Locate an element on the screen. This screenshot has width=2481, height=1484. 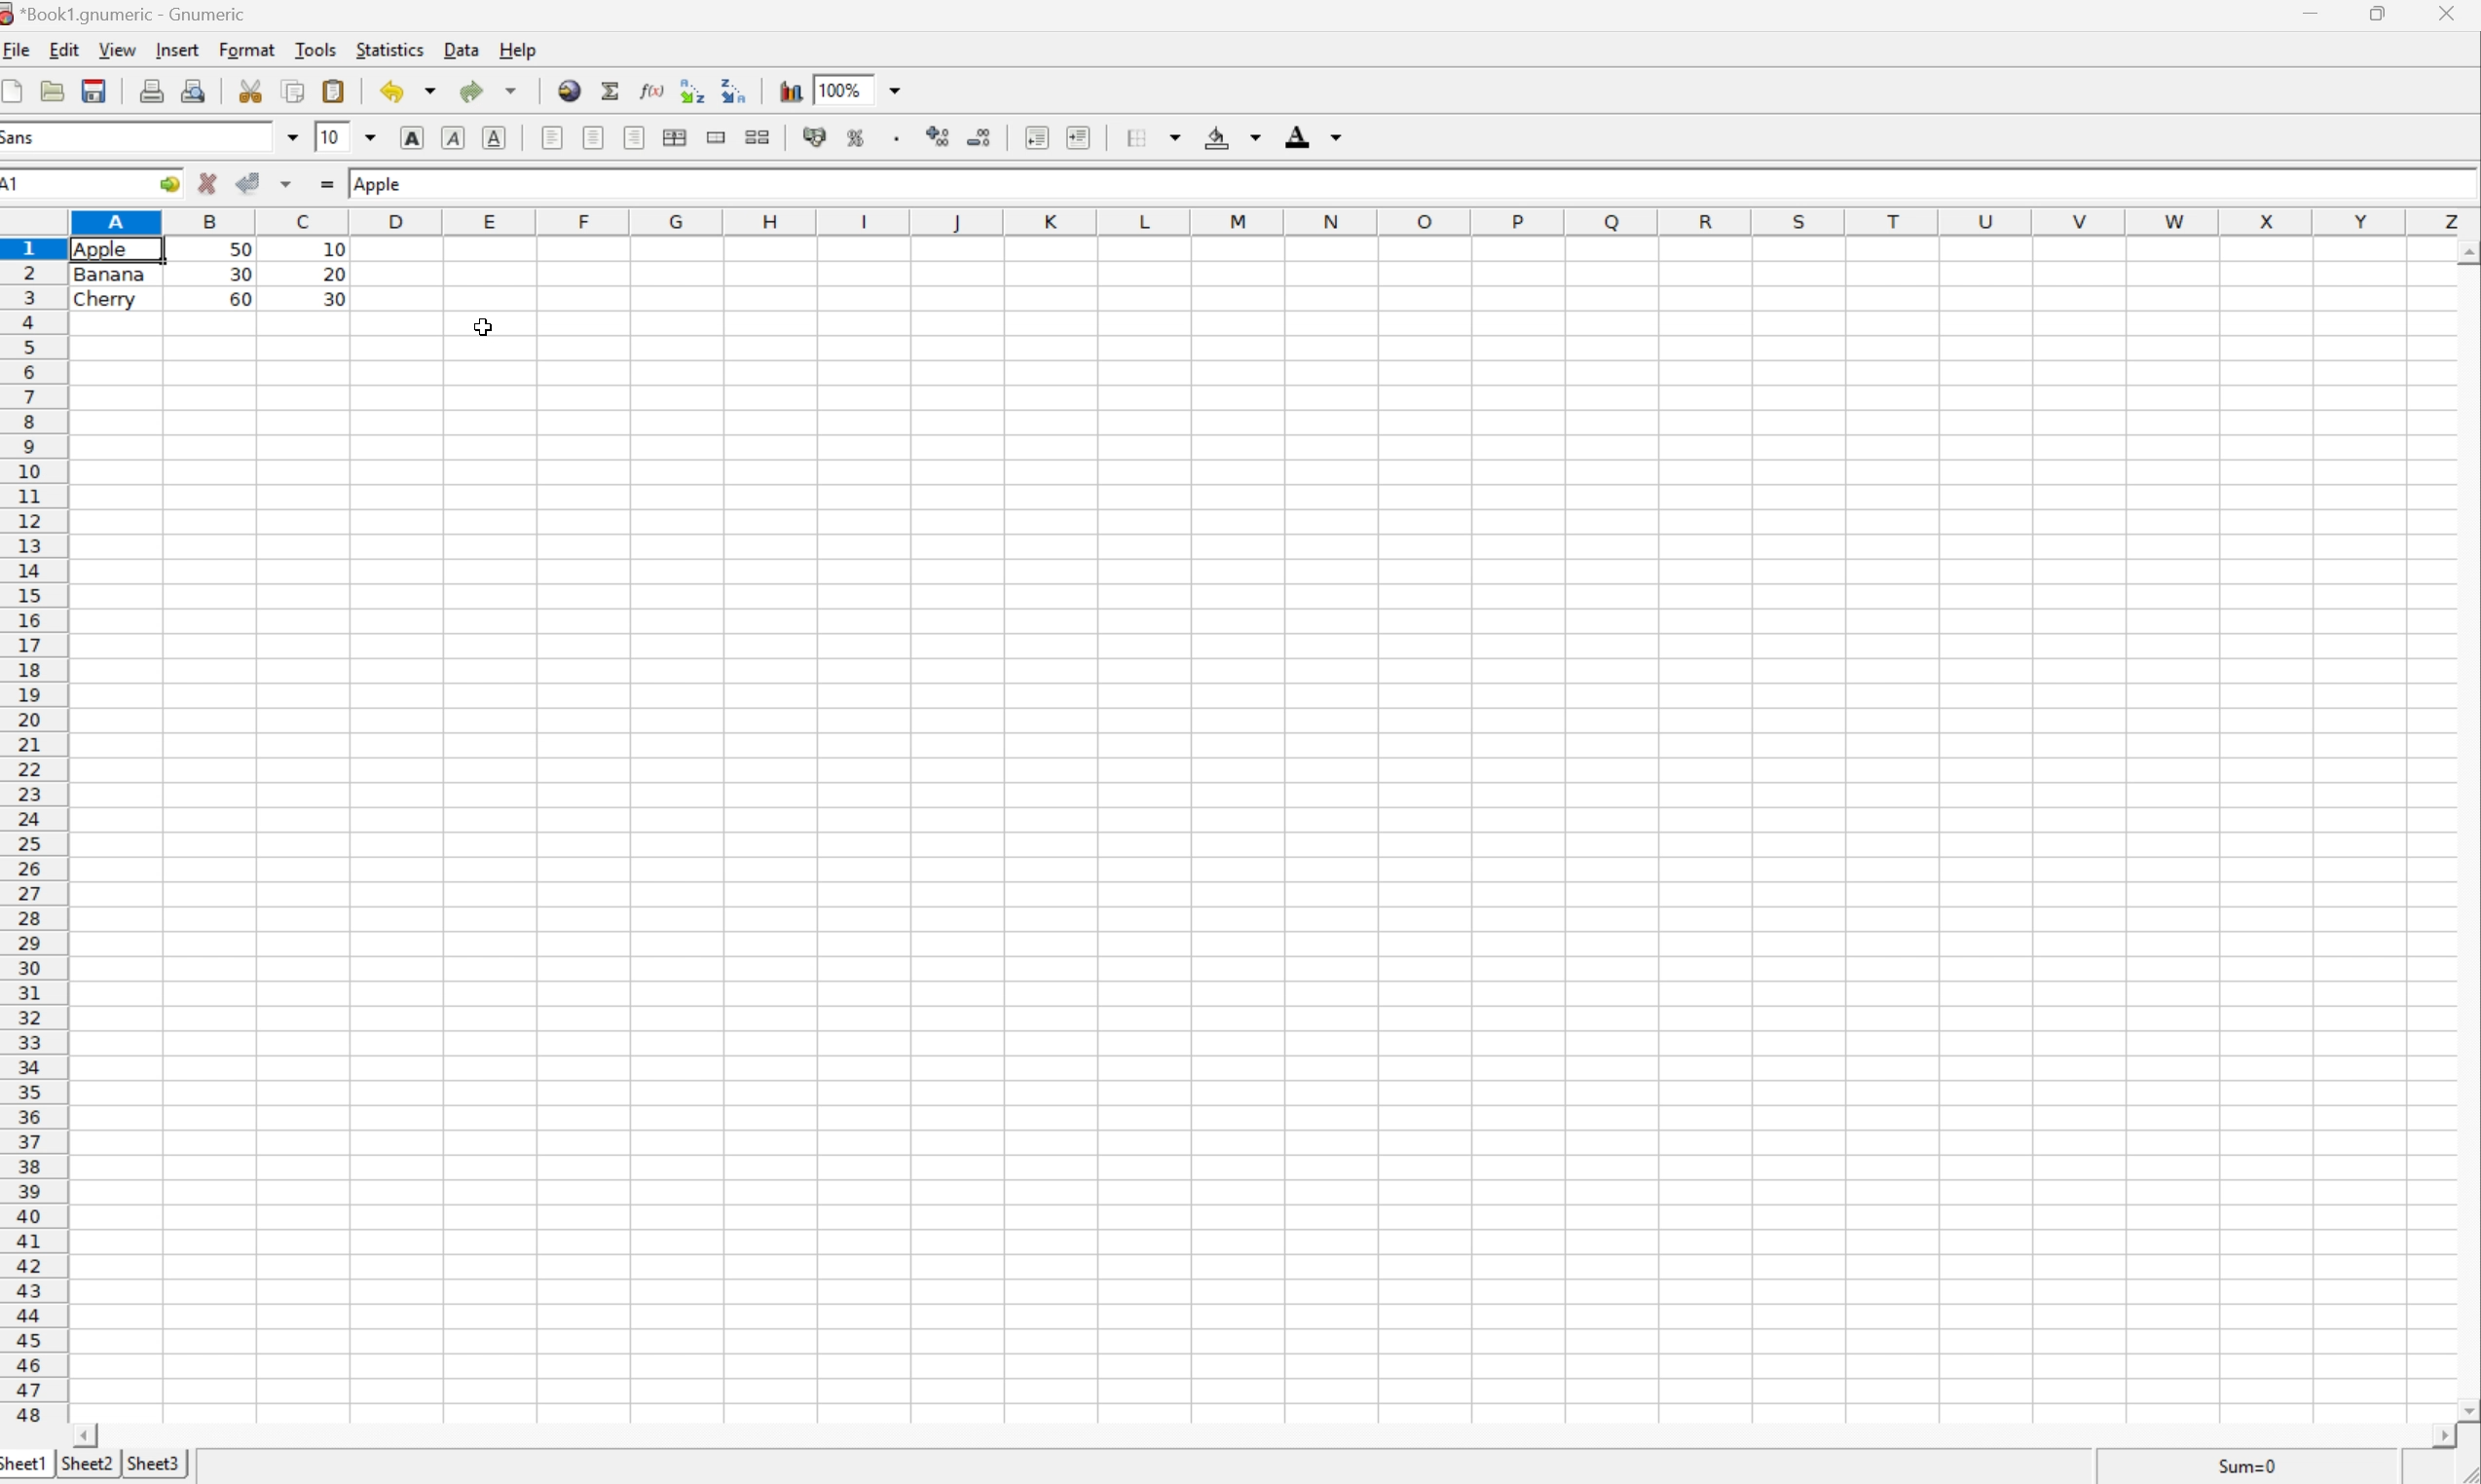
scroll right is located at coordinates (2439, 1436).